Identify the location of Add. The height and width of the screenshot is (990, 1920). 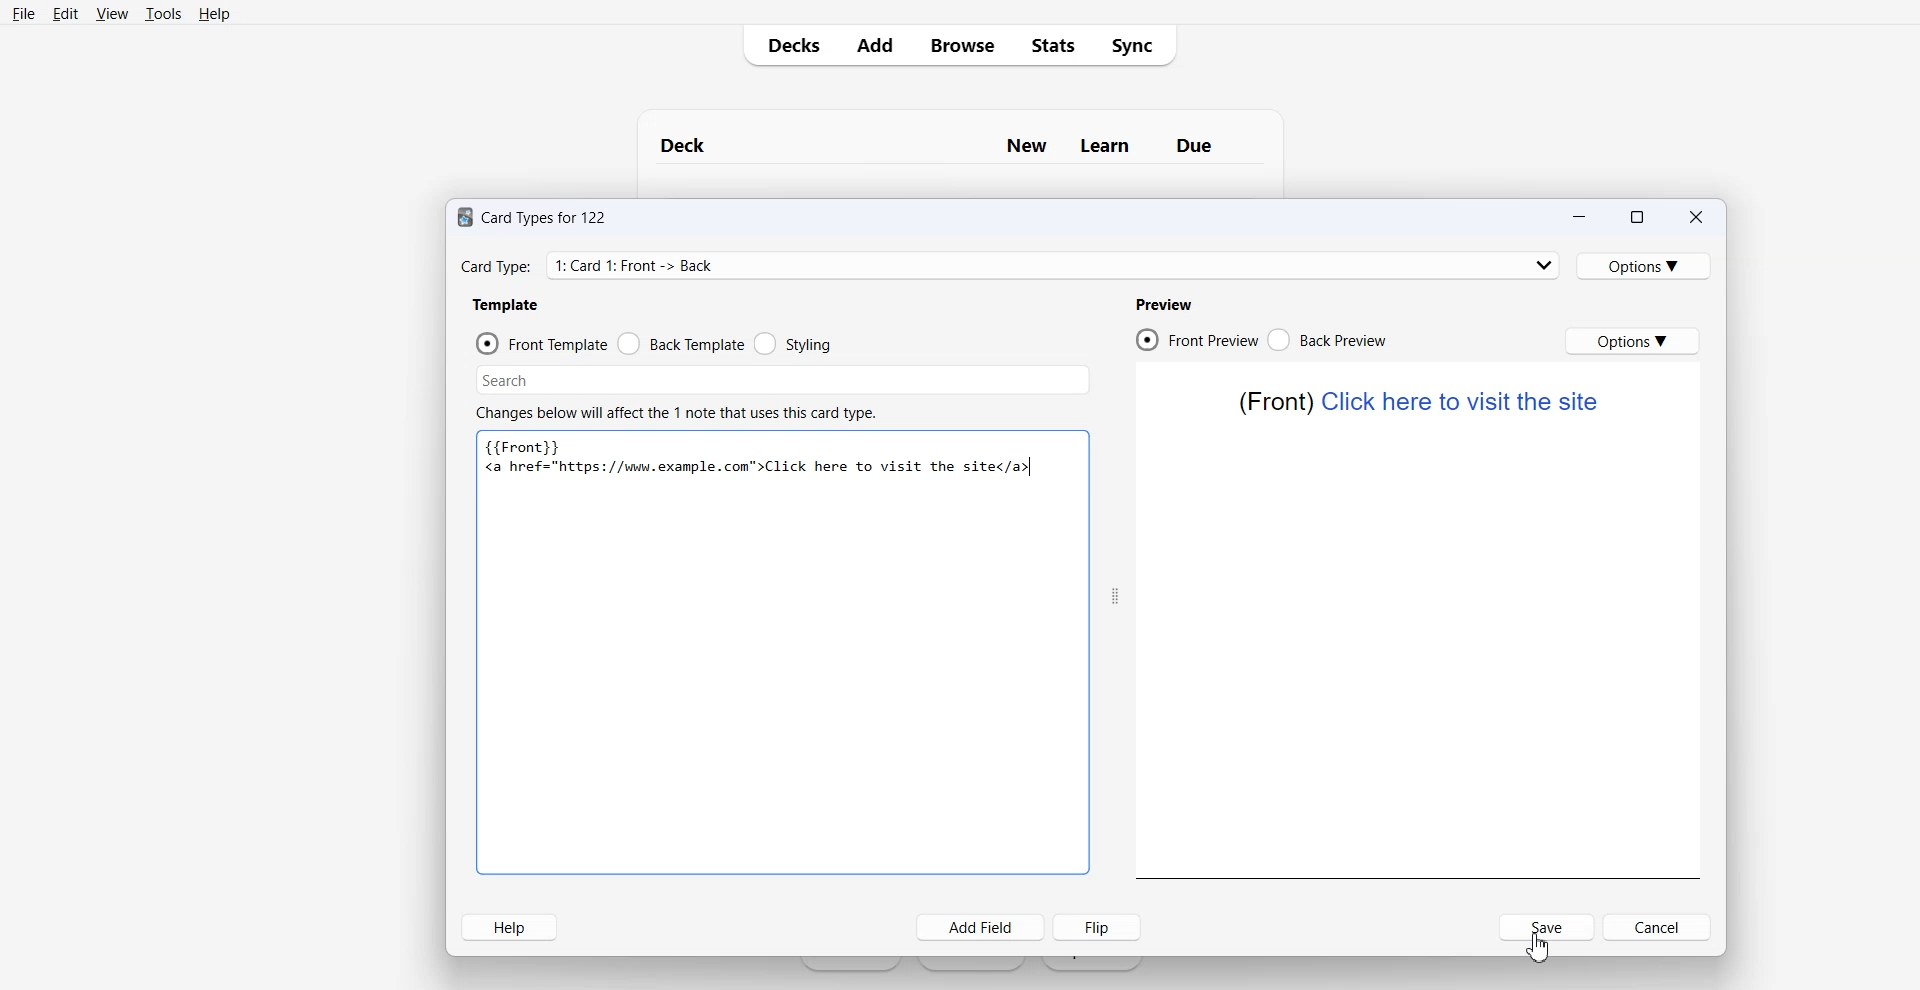
(874, 47).